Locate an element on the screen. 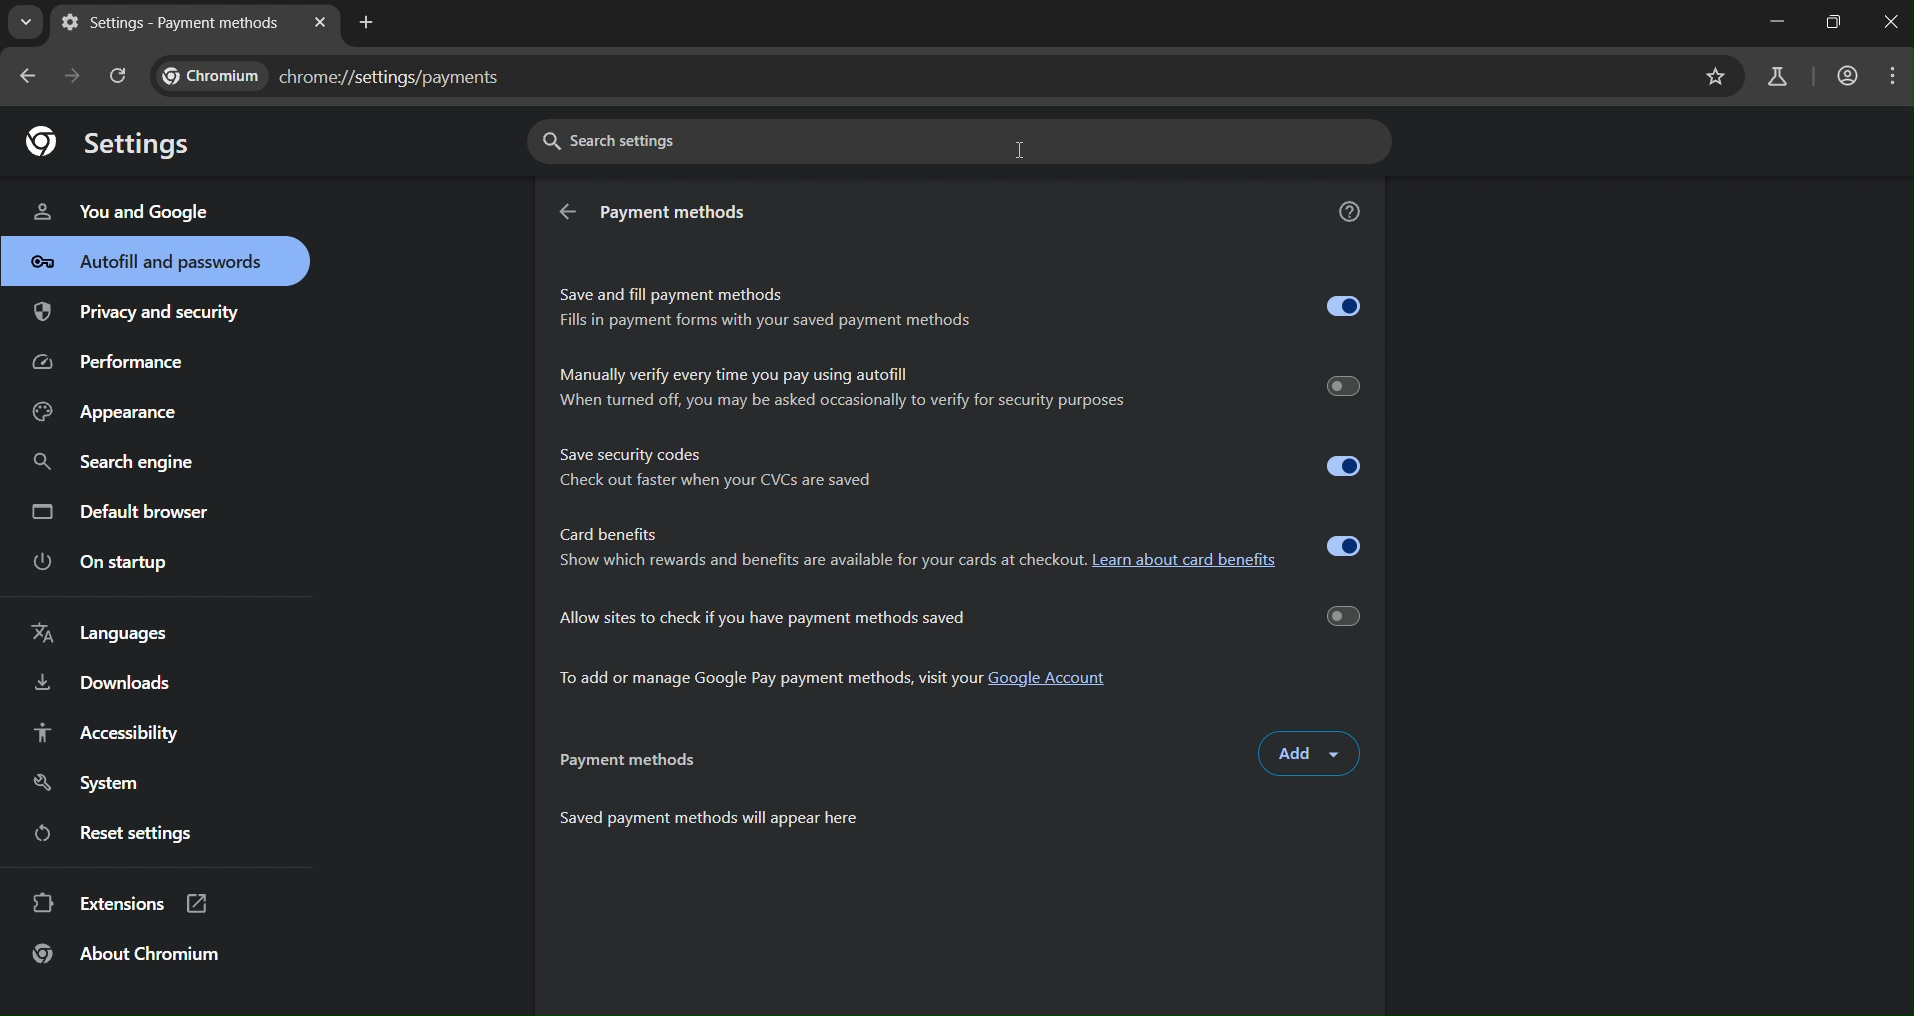 This screenshot has height=1016, width=1914. search labs is located at coordinates (1780, 80).